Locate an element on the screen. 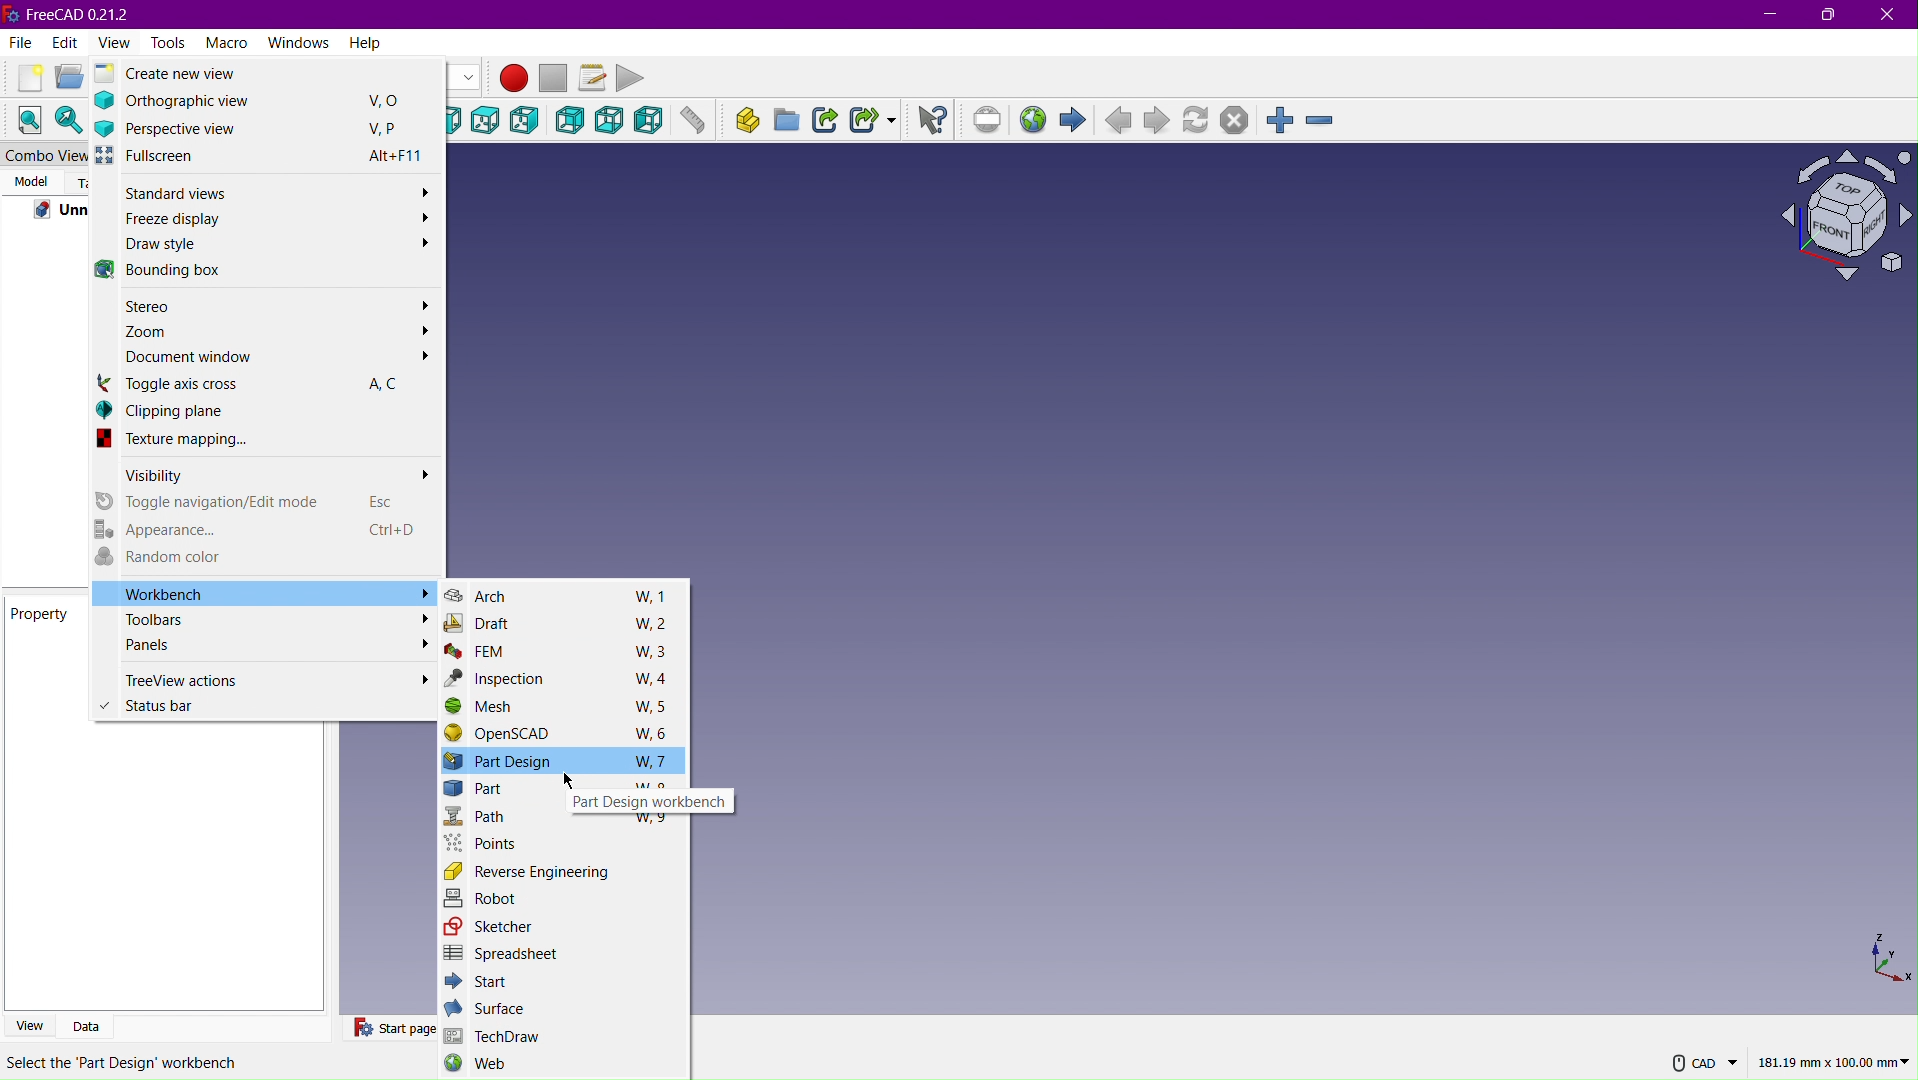 This screenshot has height=1080, width=1918. Windows is located at coordinates (303, 42).